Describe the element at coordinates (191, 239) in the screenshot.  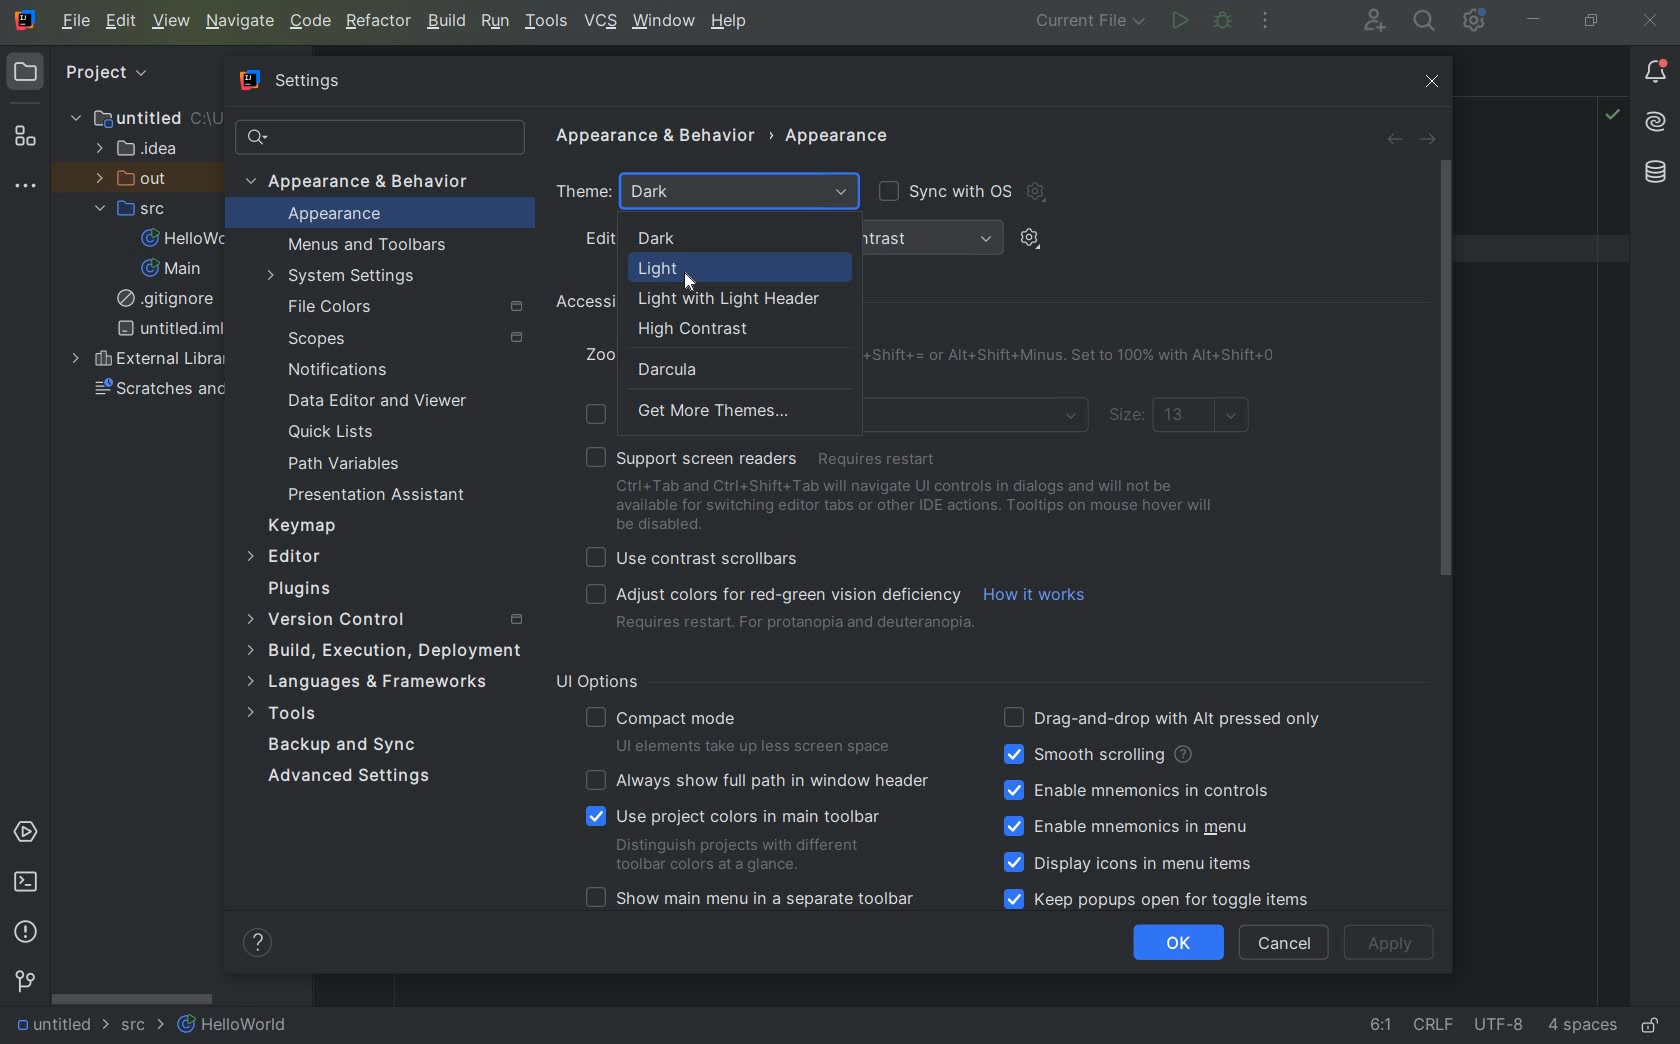
I see `HELLOWORLD` at that location.